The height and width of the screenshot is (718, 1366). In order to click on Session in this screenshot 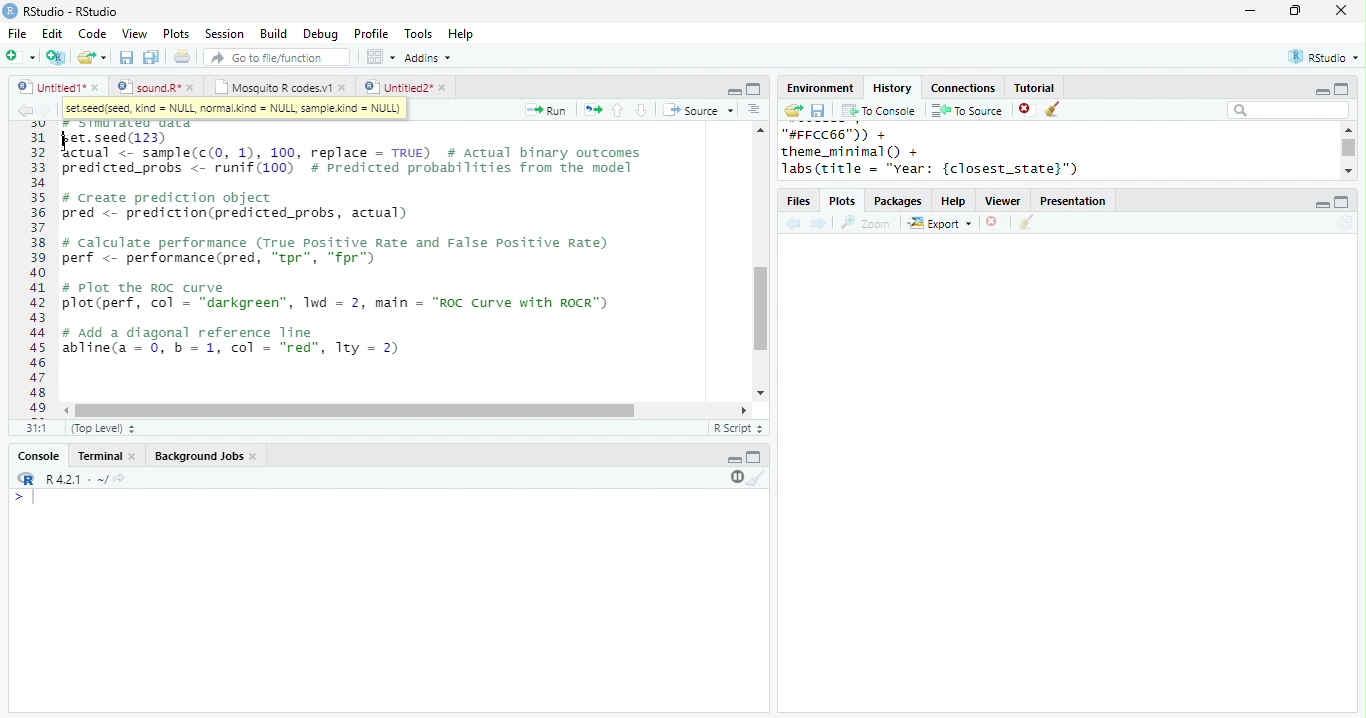, I will do `click(224, 34)`.